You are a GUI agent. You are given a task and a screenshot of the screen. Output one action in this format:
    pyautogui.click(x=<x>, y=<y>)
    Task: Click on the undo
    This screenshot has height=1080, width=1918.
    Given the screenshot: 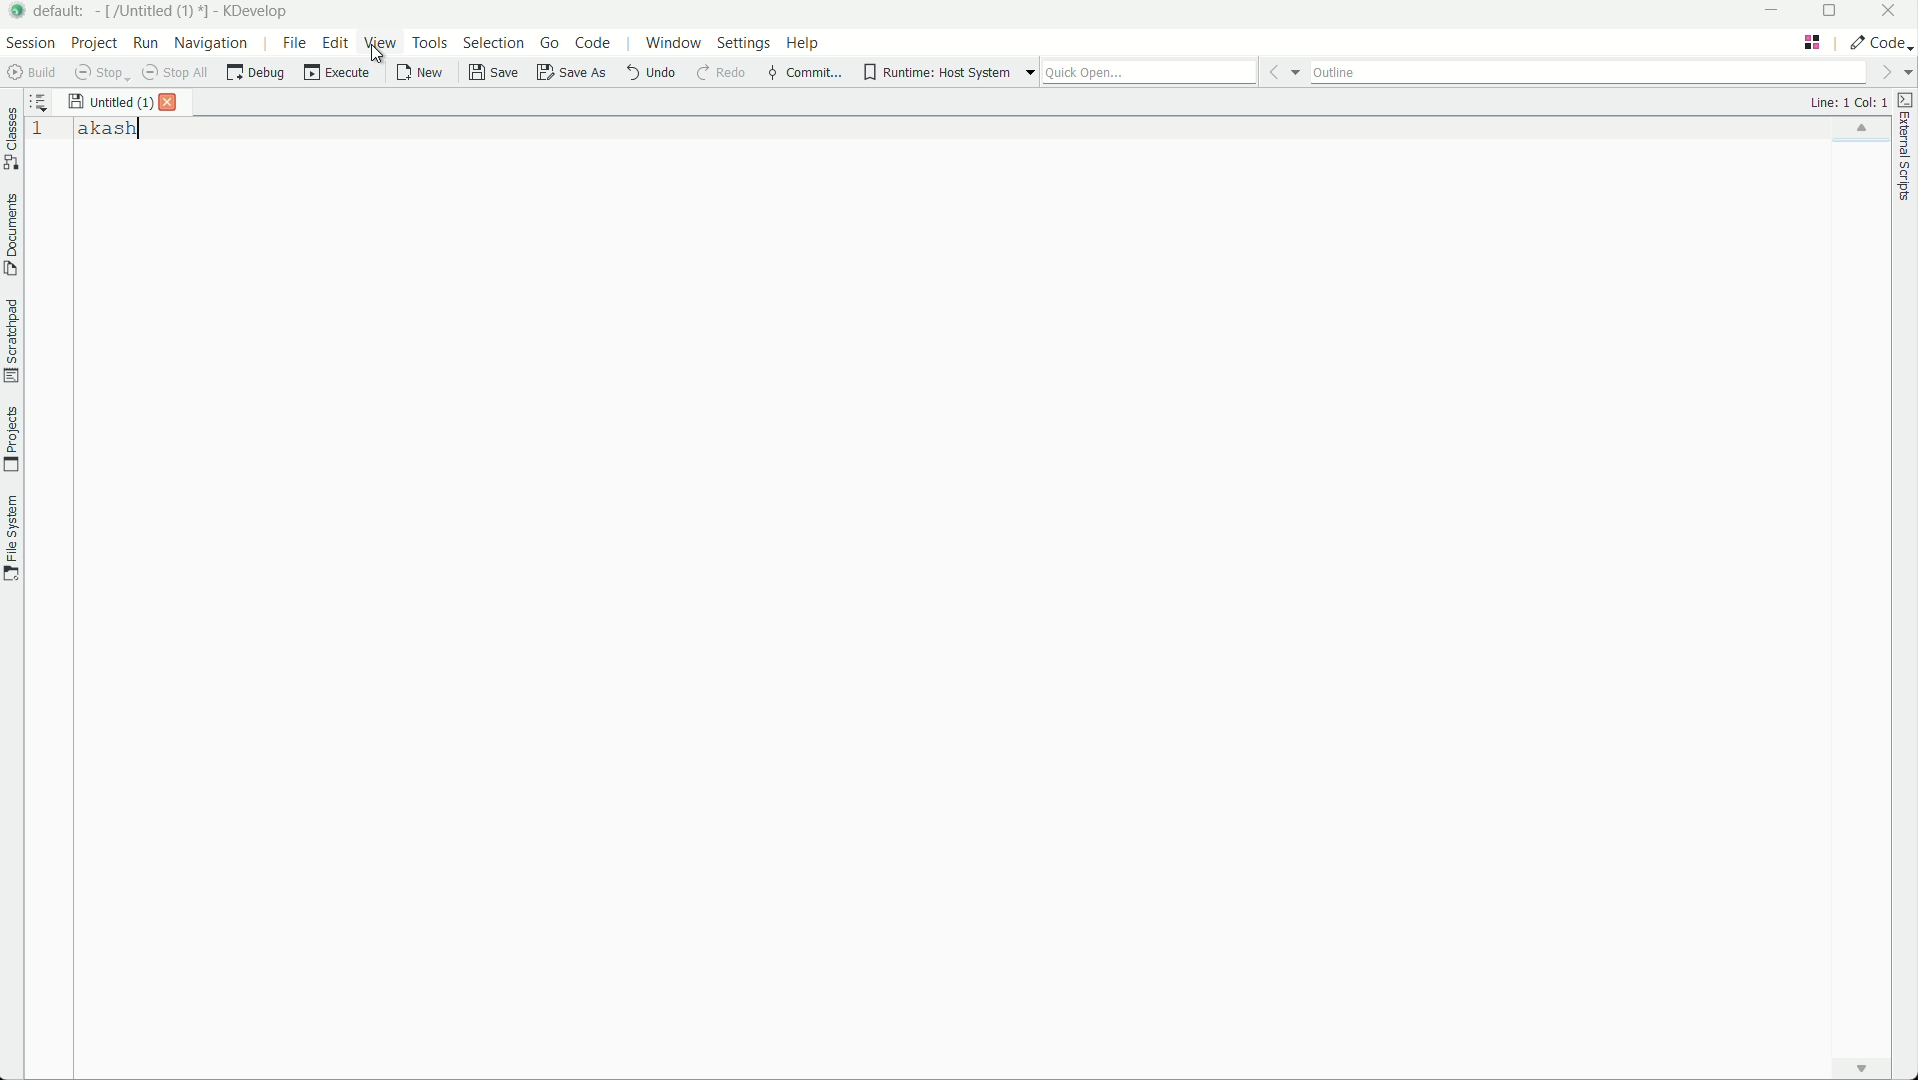 What is the action you would take?
    pyautogui.click(x=653, y=73)
    